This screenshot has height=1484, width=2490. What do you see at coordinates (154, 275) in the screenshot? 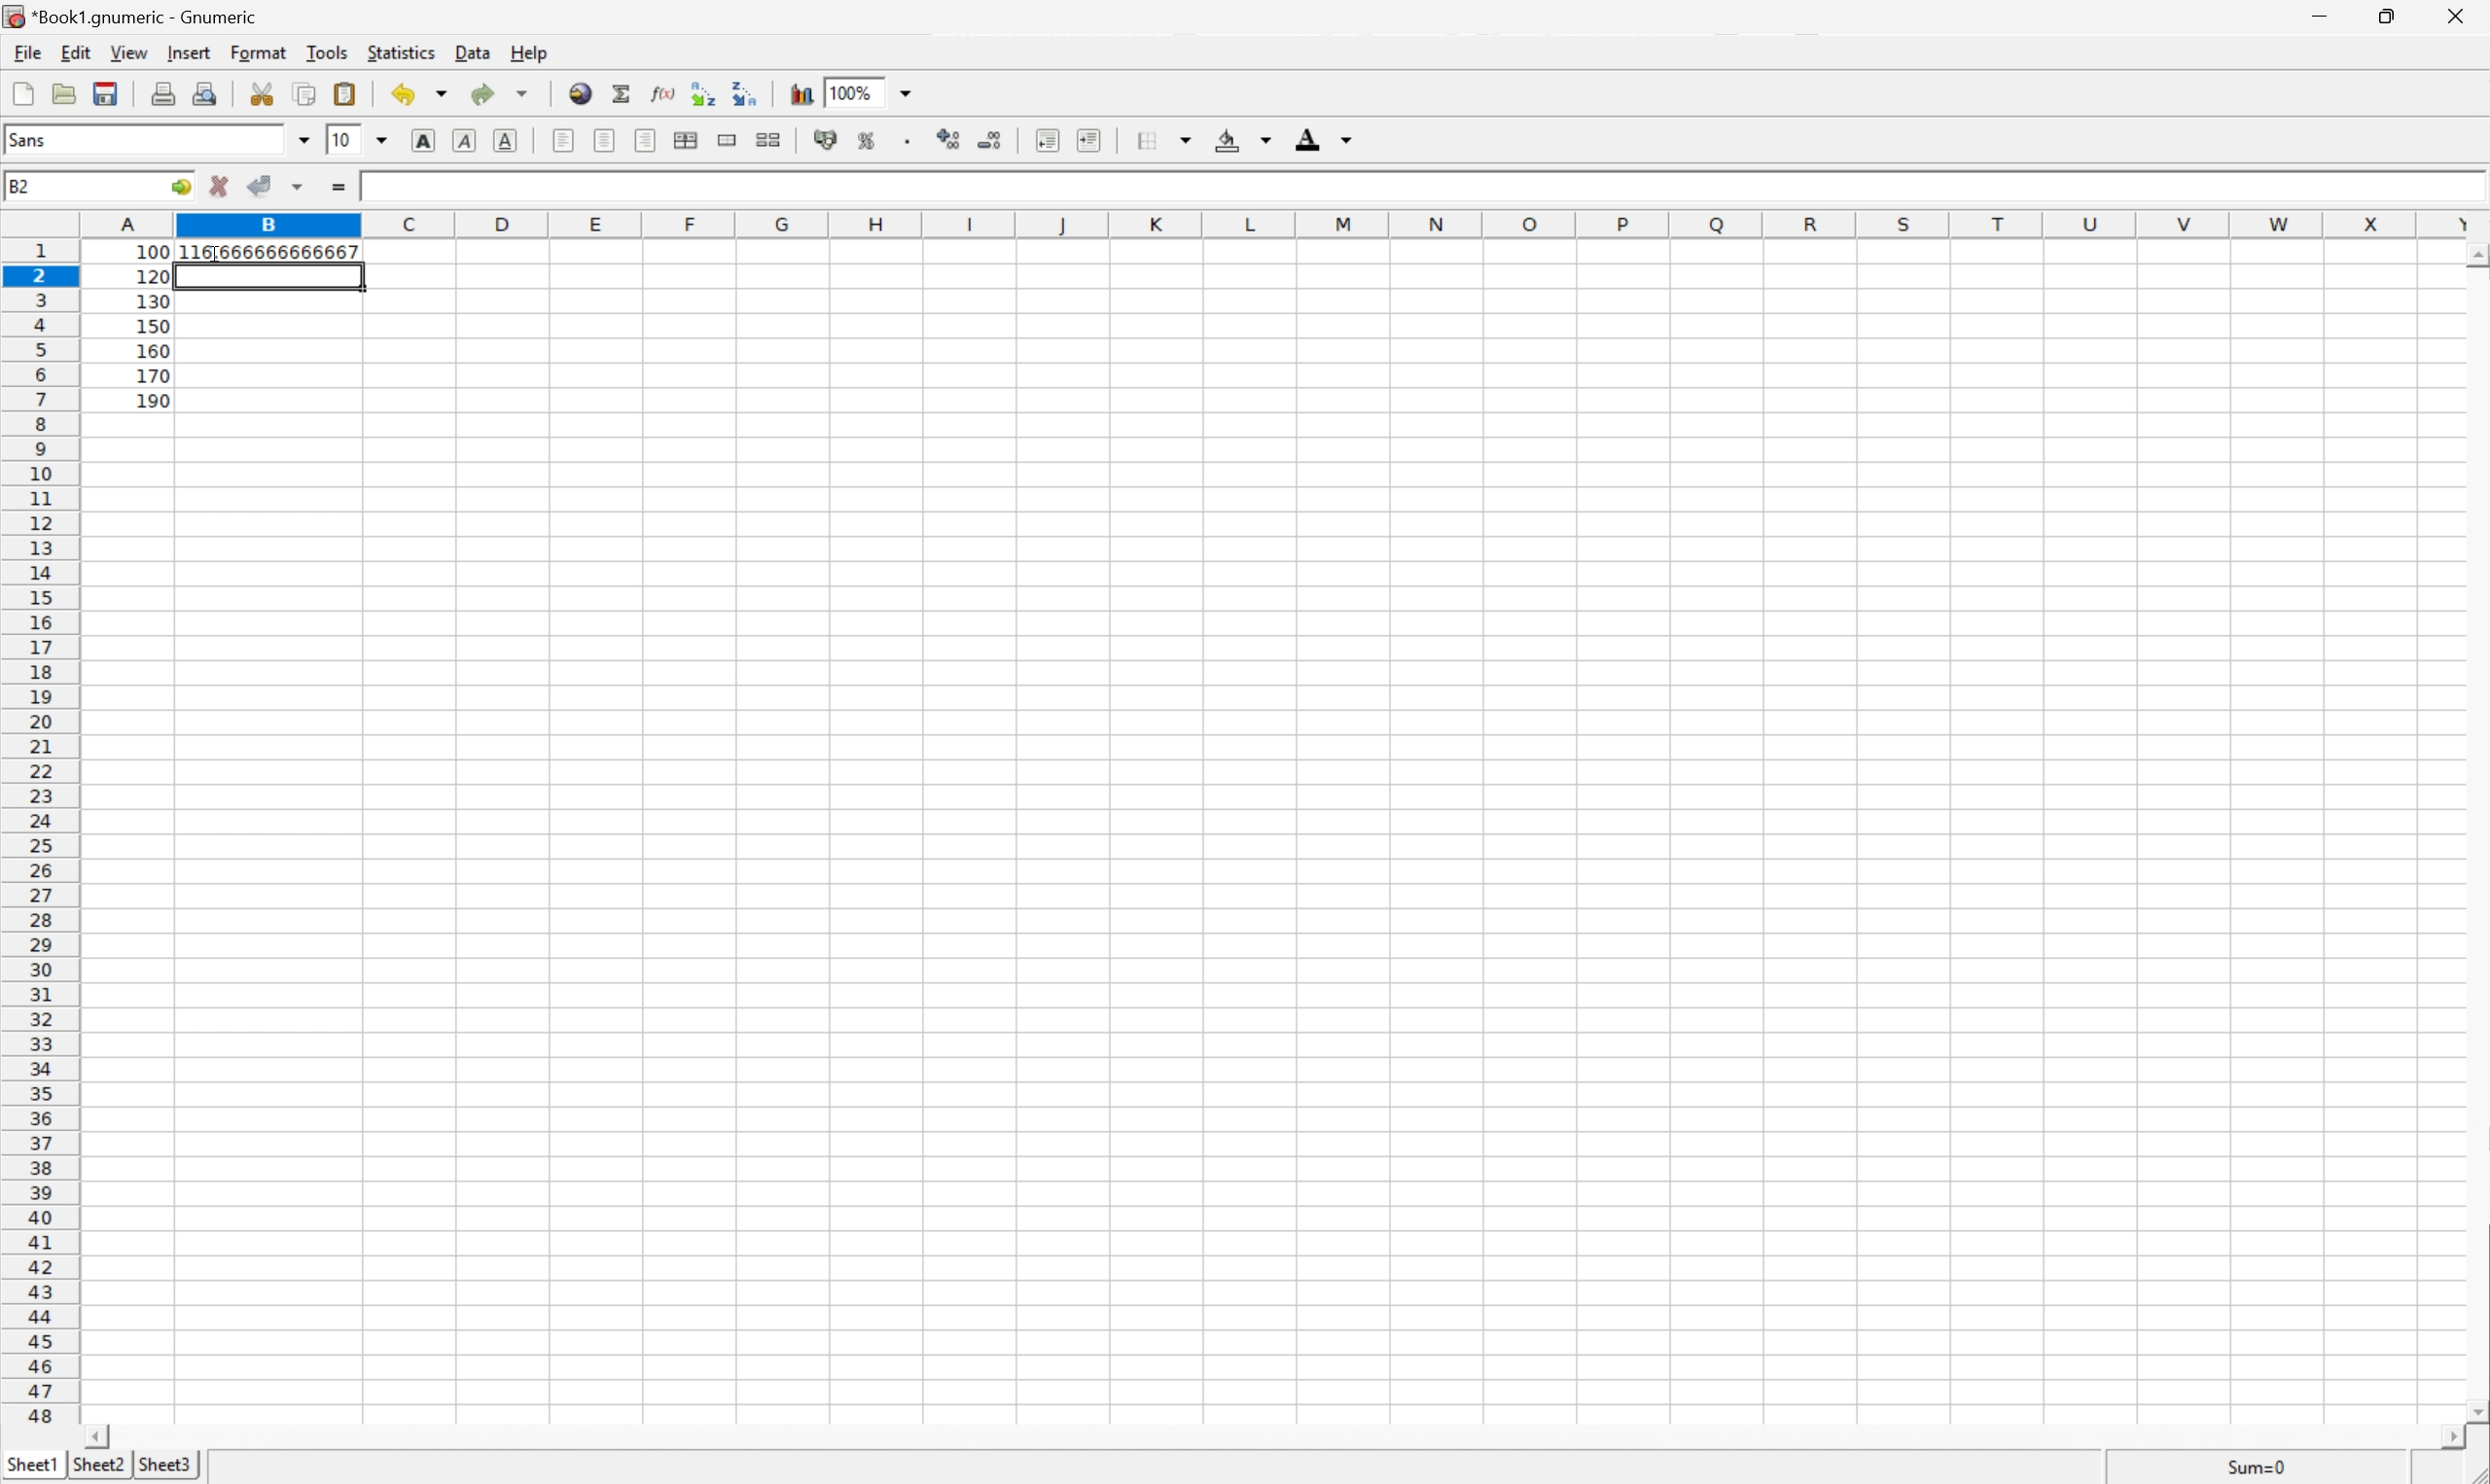
I see `120` at bounding box center [154, 275].